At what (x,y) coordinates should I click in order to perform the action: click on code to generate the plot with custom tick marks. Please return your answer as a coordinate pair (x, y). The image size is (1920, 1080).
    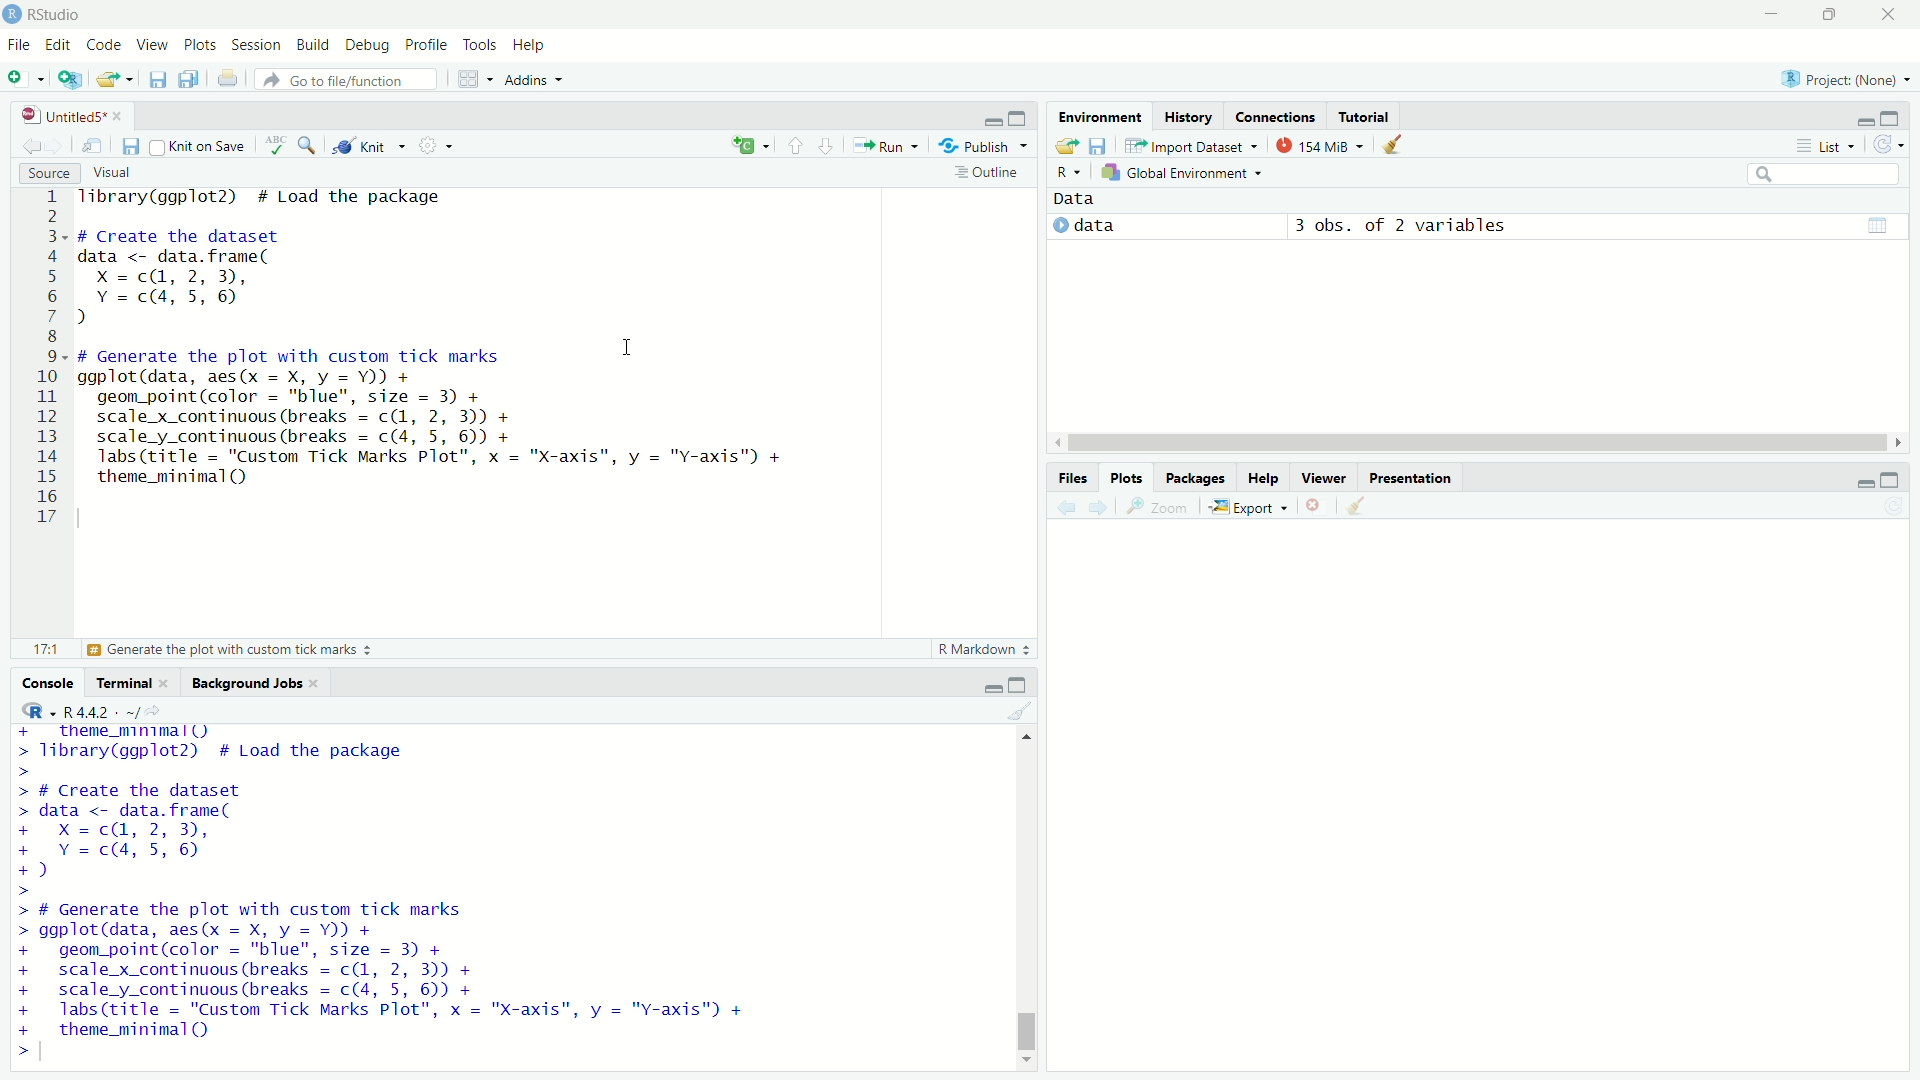
    Looking at the image, I should click on (397, 969).